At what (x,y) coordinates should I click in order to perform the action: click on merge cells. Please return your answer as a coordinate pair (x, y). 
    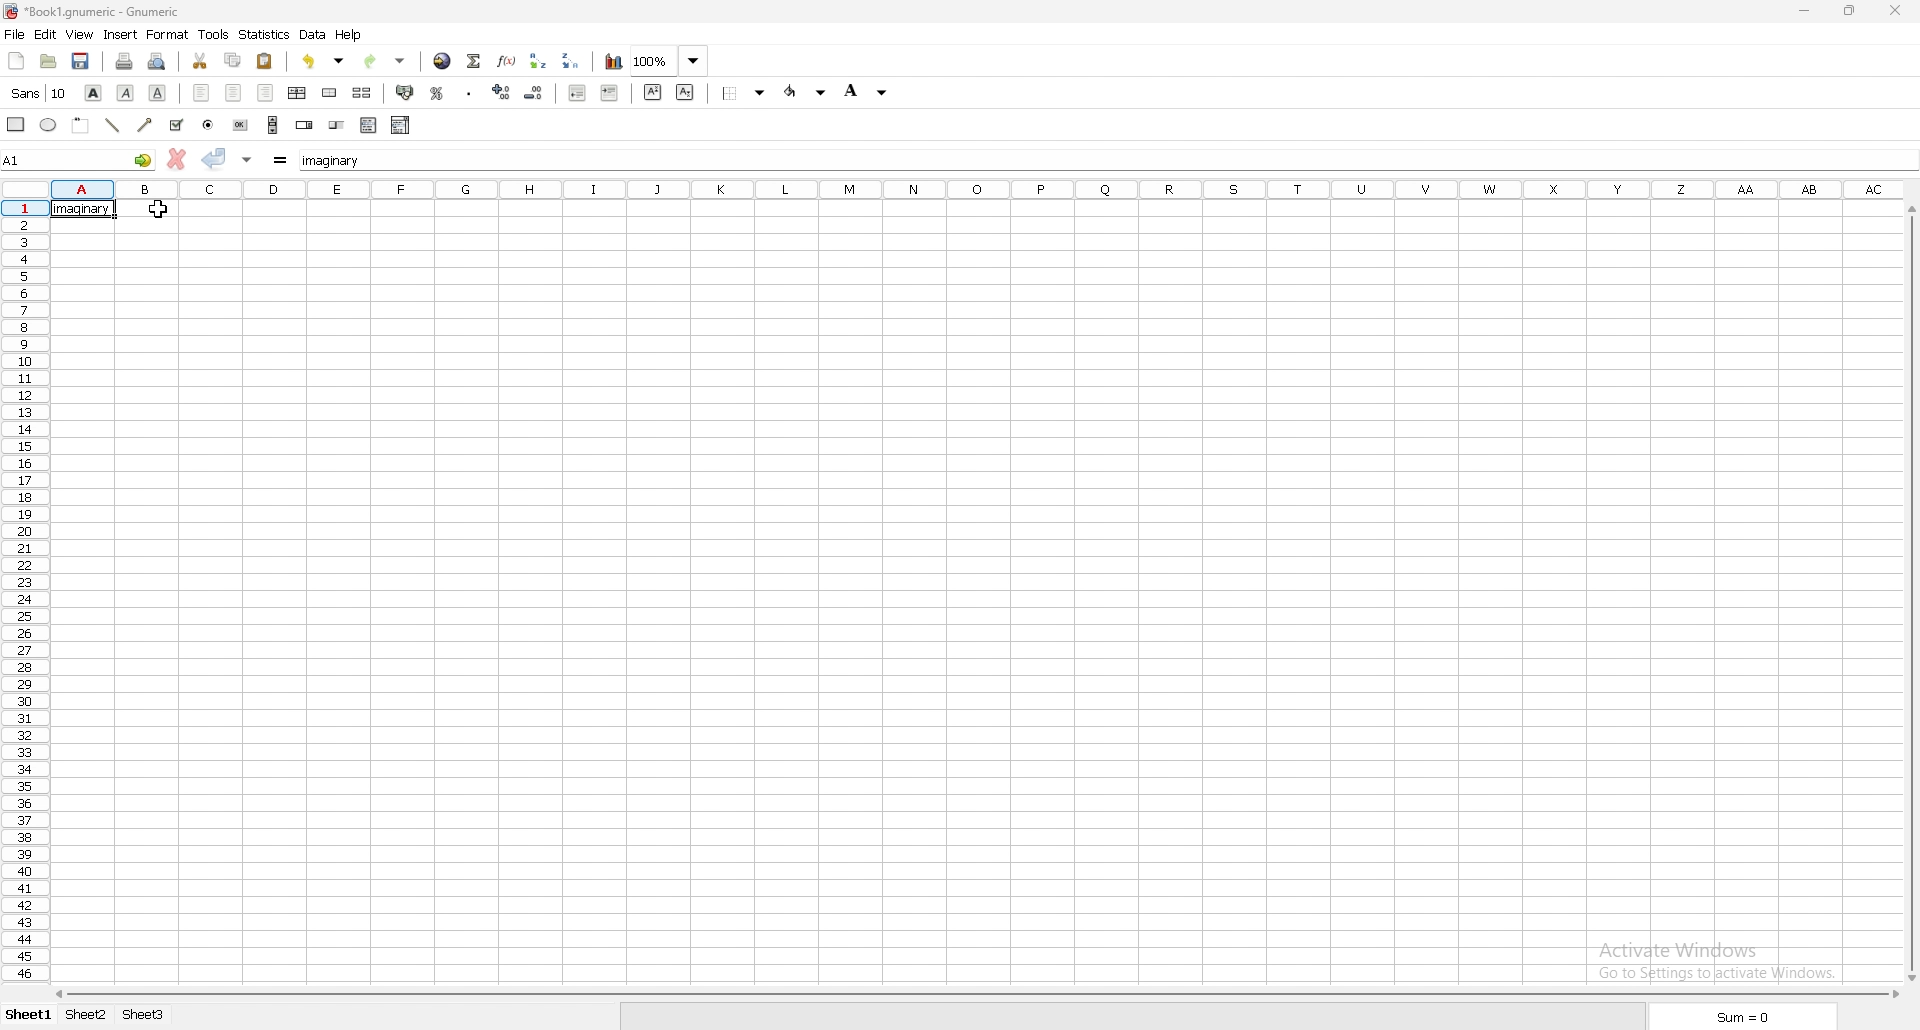
    Looking at the image, I should click on (331, 93).